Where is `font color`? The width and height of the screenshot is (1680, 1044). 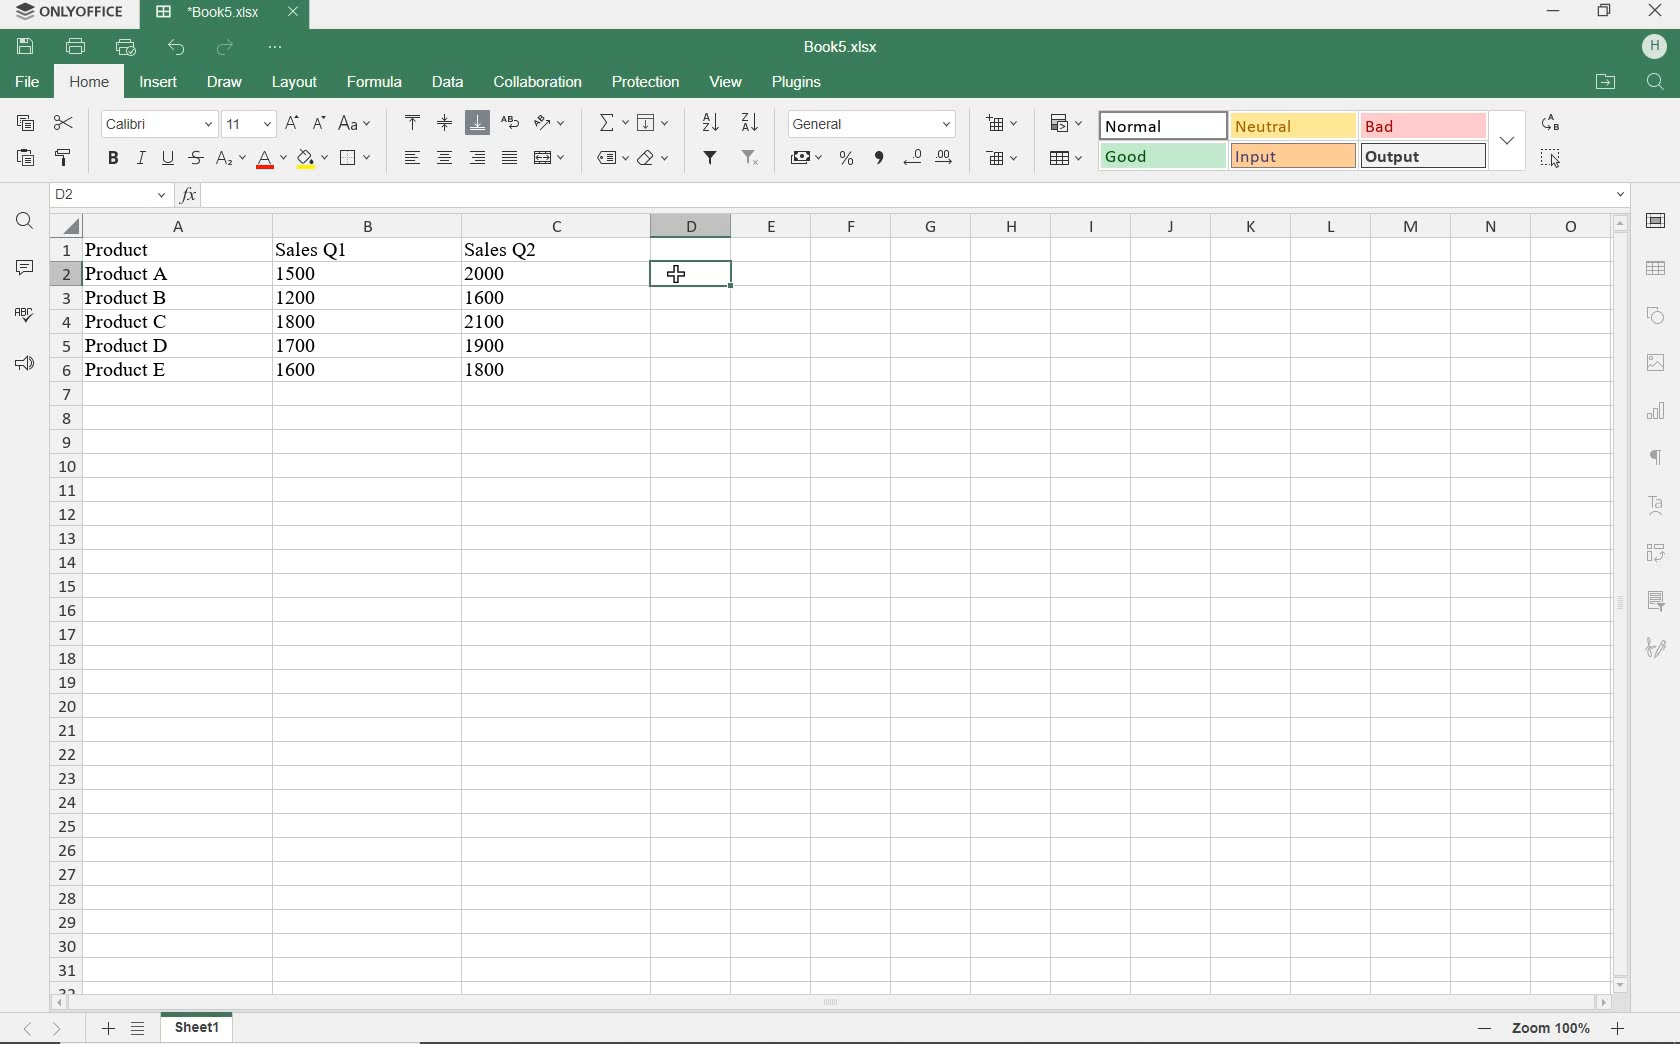 font color is located at coordinates (267, 160).